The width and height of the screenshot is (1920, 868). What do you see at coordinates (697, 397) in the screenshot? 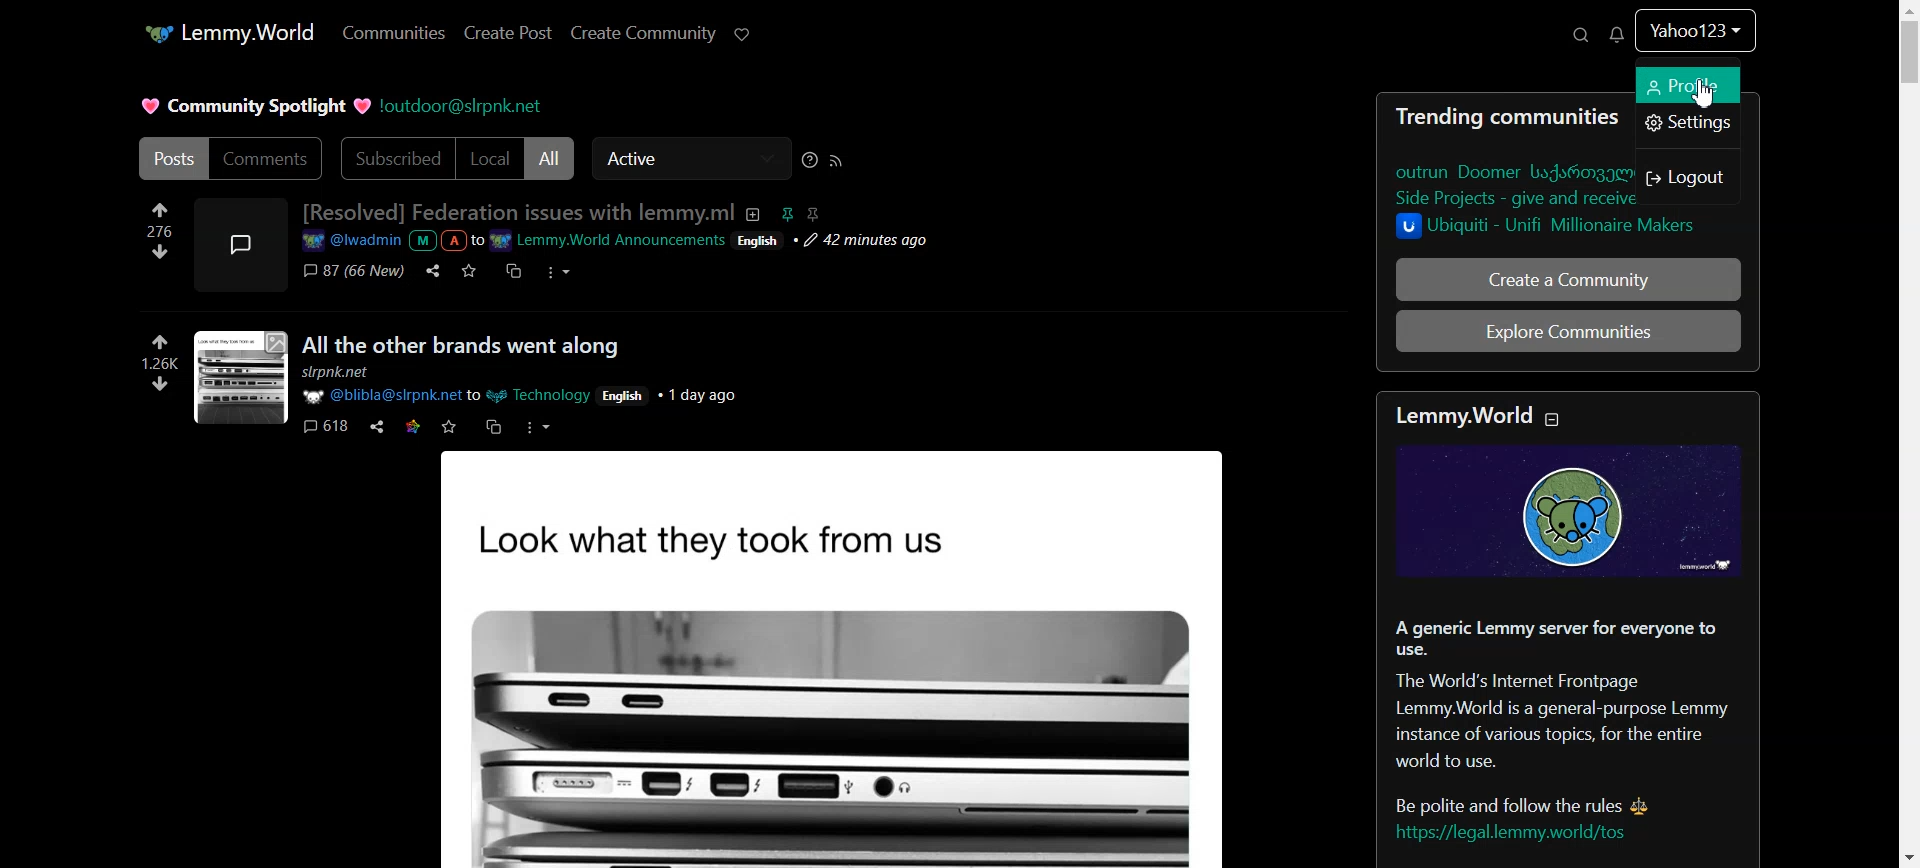
I see `1 day ago` at bounding box center [697, 397].